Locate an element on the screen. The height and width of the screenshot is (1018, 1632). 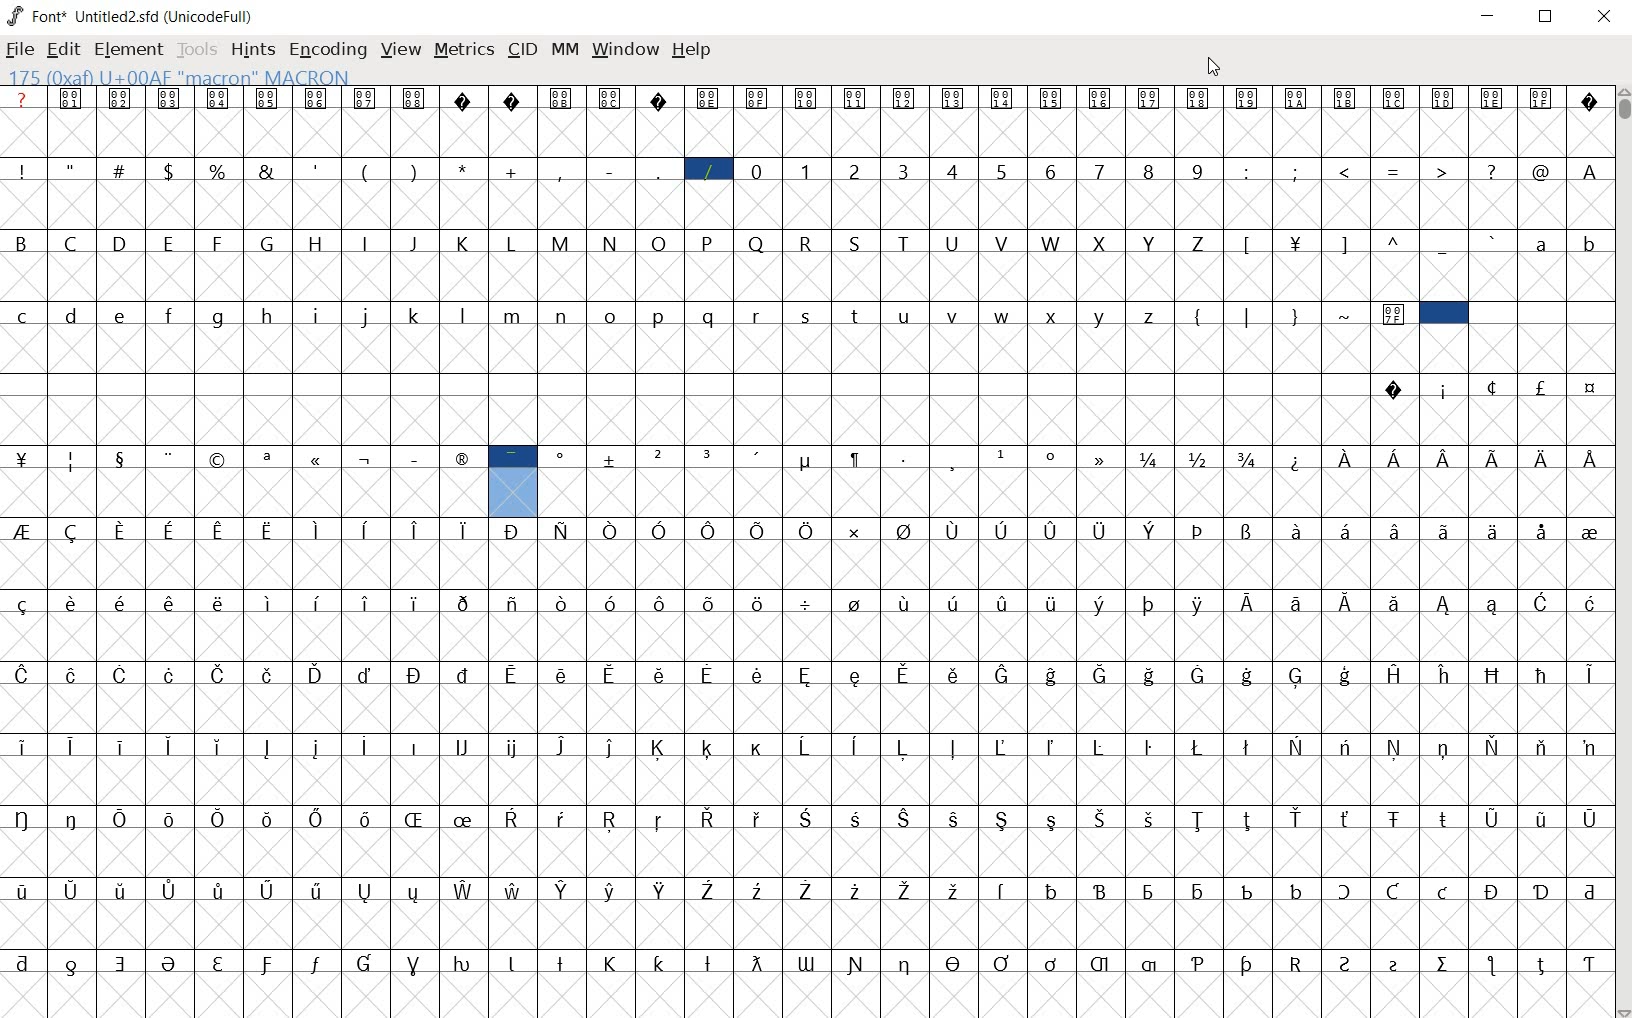
symbols is located at coordinates (802, 123).